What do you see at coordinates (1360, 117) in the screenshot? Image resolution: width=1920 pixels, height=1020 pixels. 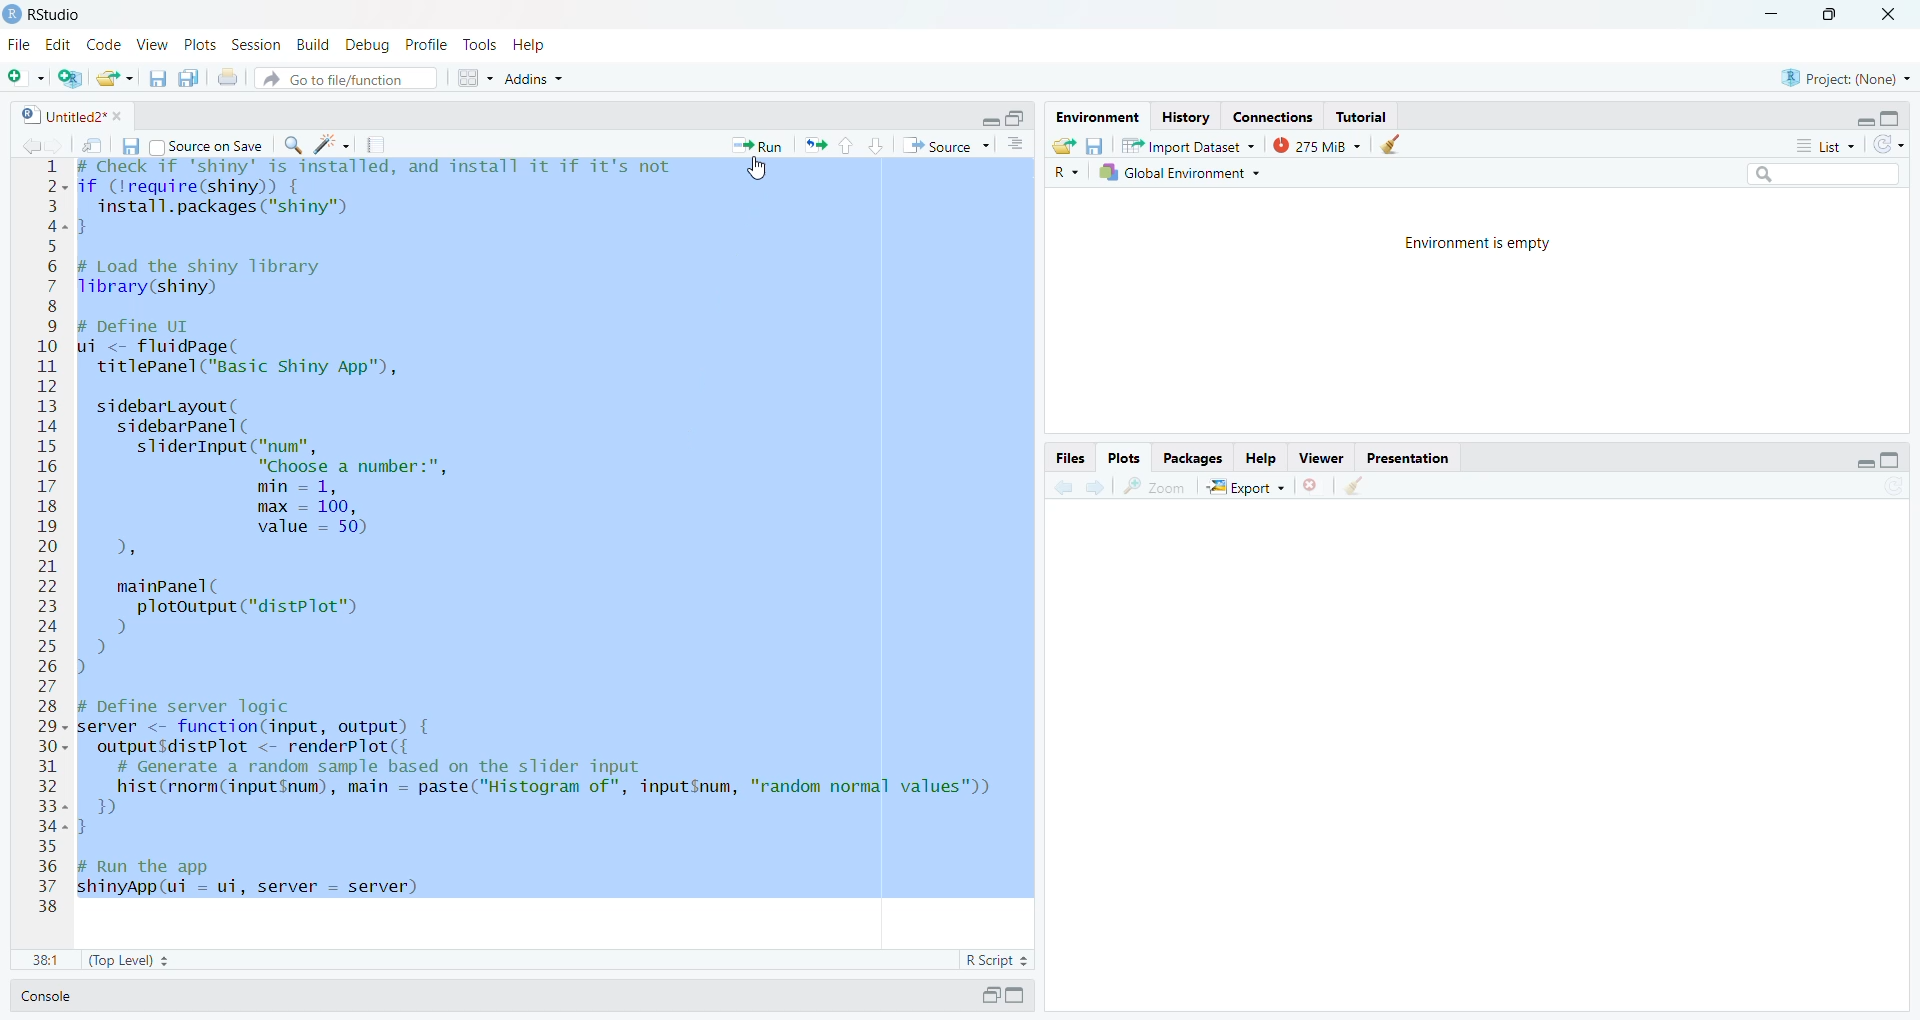 I see `Tutorial` at bounding box center [1360, 117].